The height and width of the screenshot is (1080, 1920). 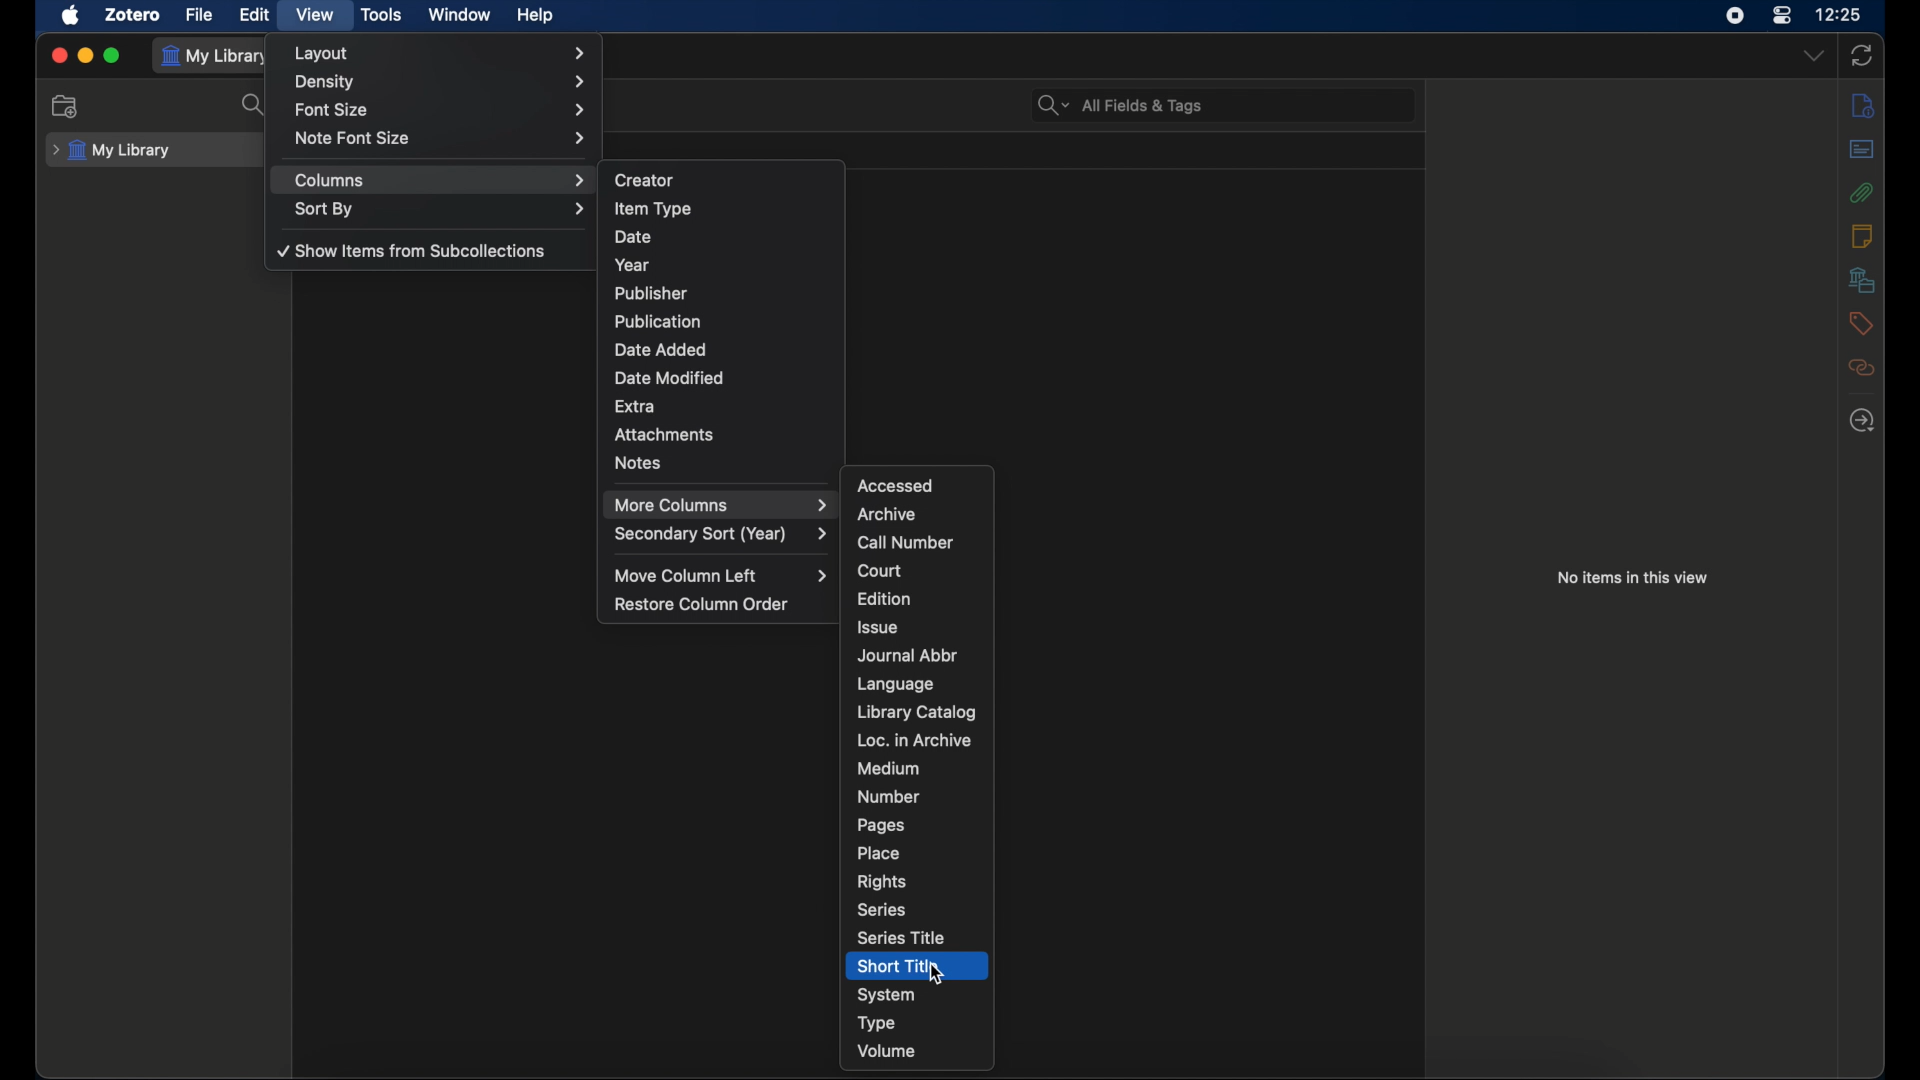 What do you see at coordinates (640, 462) in the screenshot?
I see `notes` at bounding box center [640, 462].